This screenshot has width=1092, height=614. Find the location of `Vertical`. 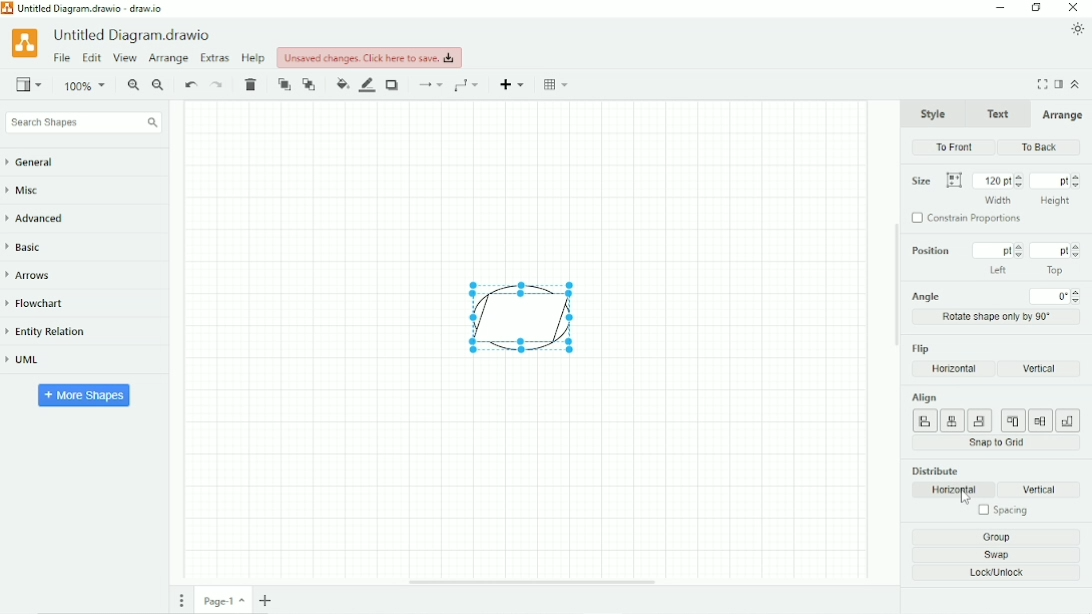

Vertical is located at coordinates (1037, 368).